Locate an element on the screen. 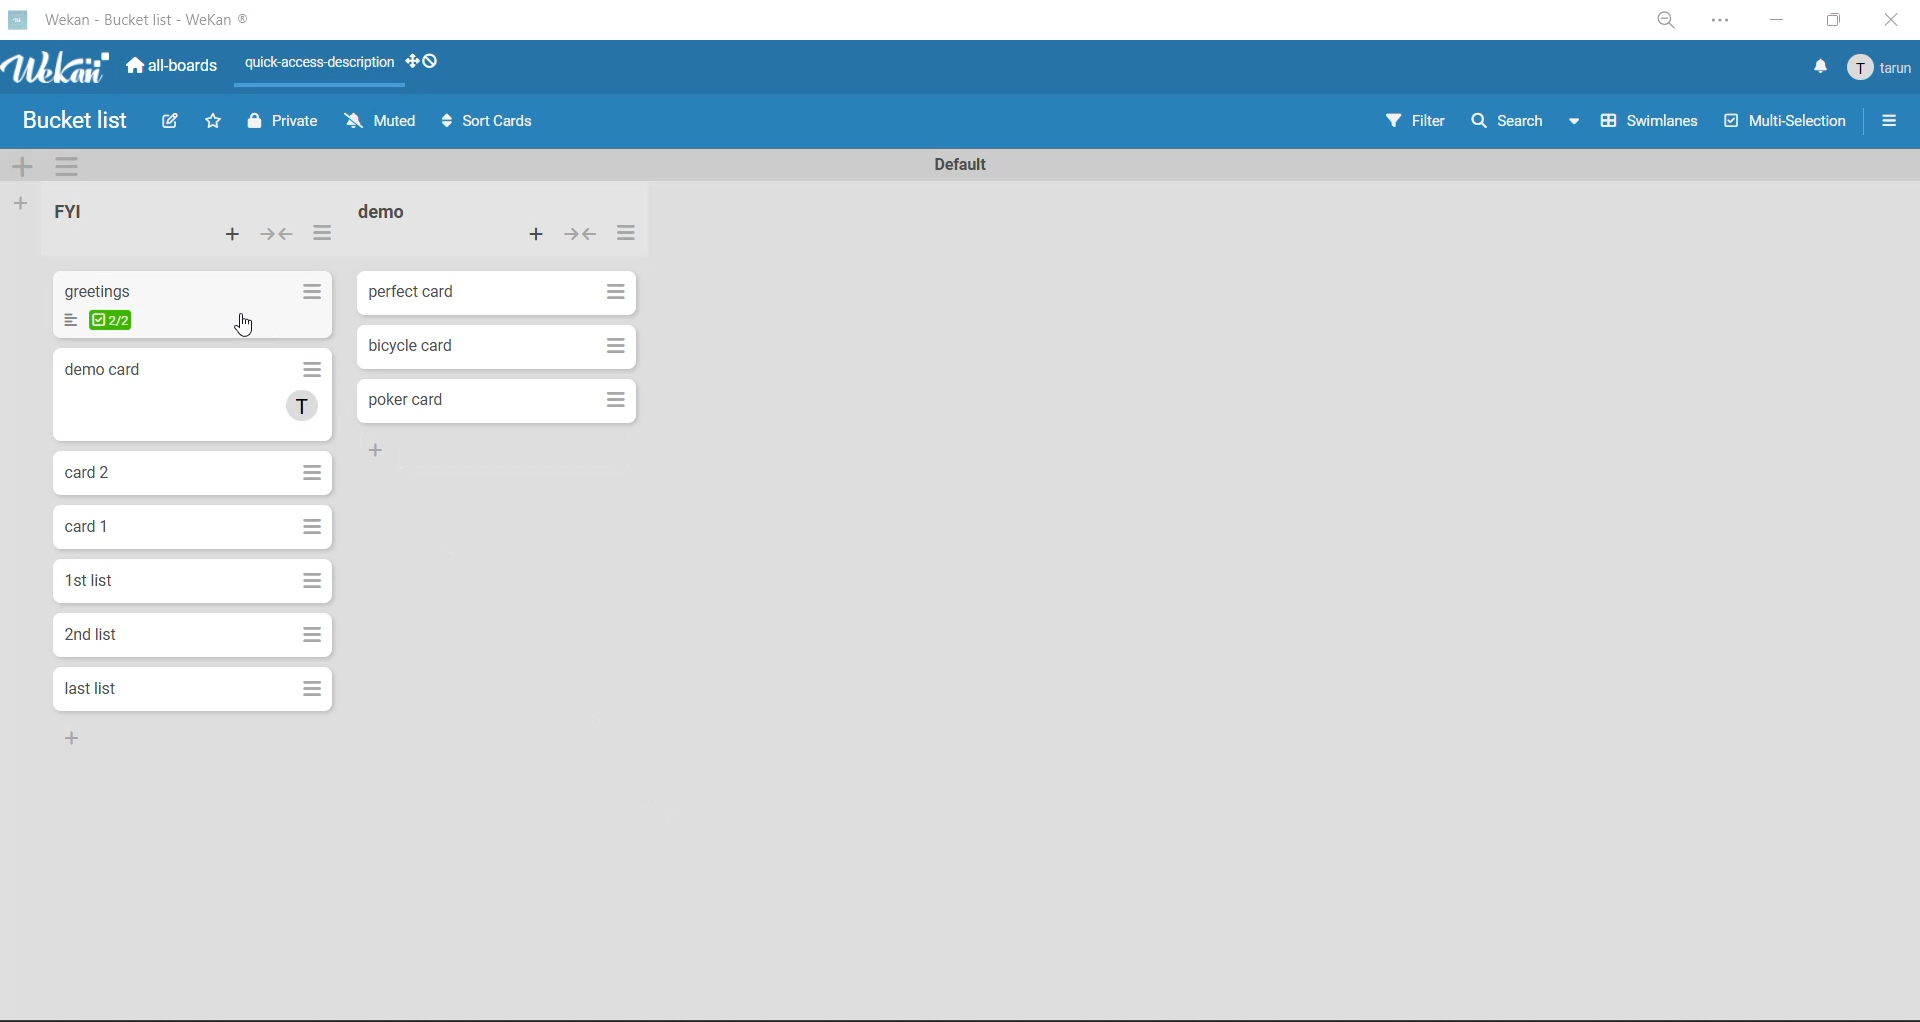 The height and width of the screenshot is (1022, 1920). cards is located at coordinates (190, 309).